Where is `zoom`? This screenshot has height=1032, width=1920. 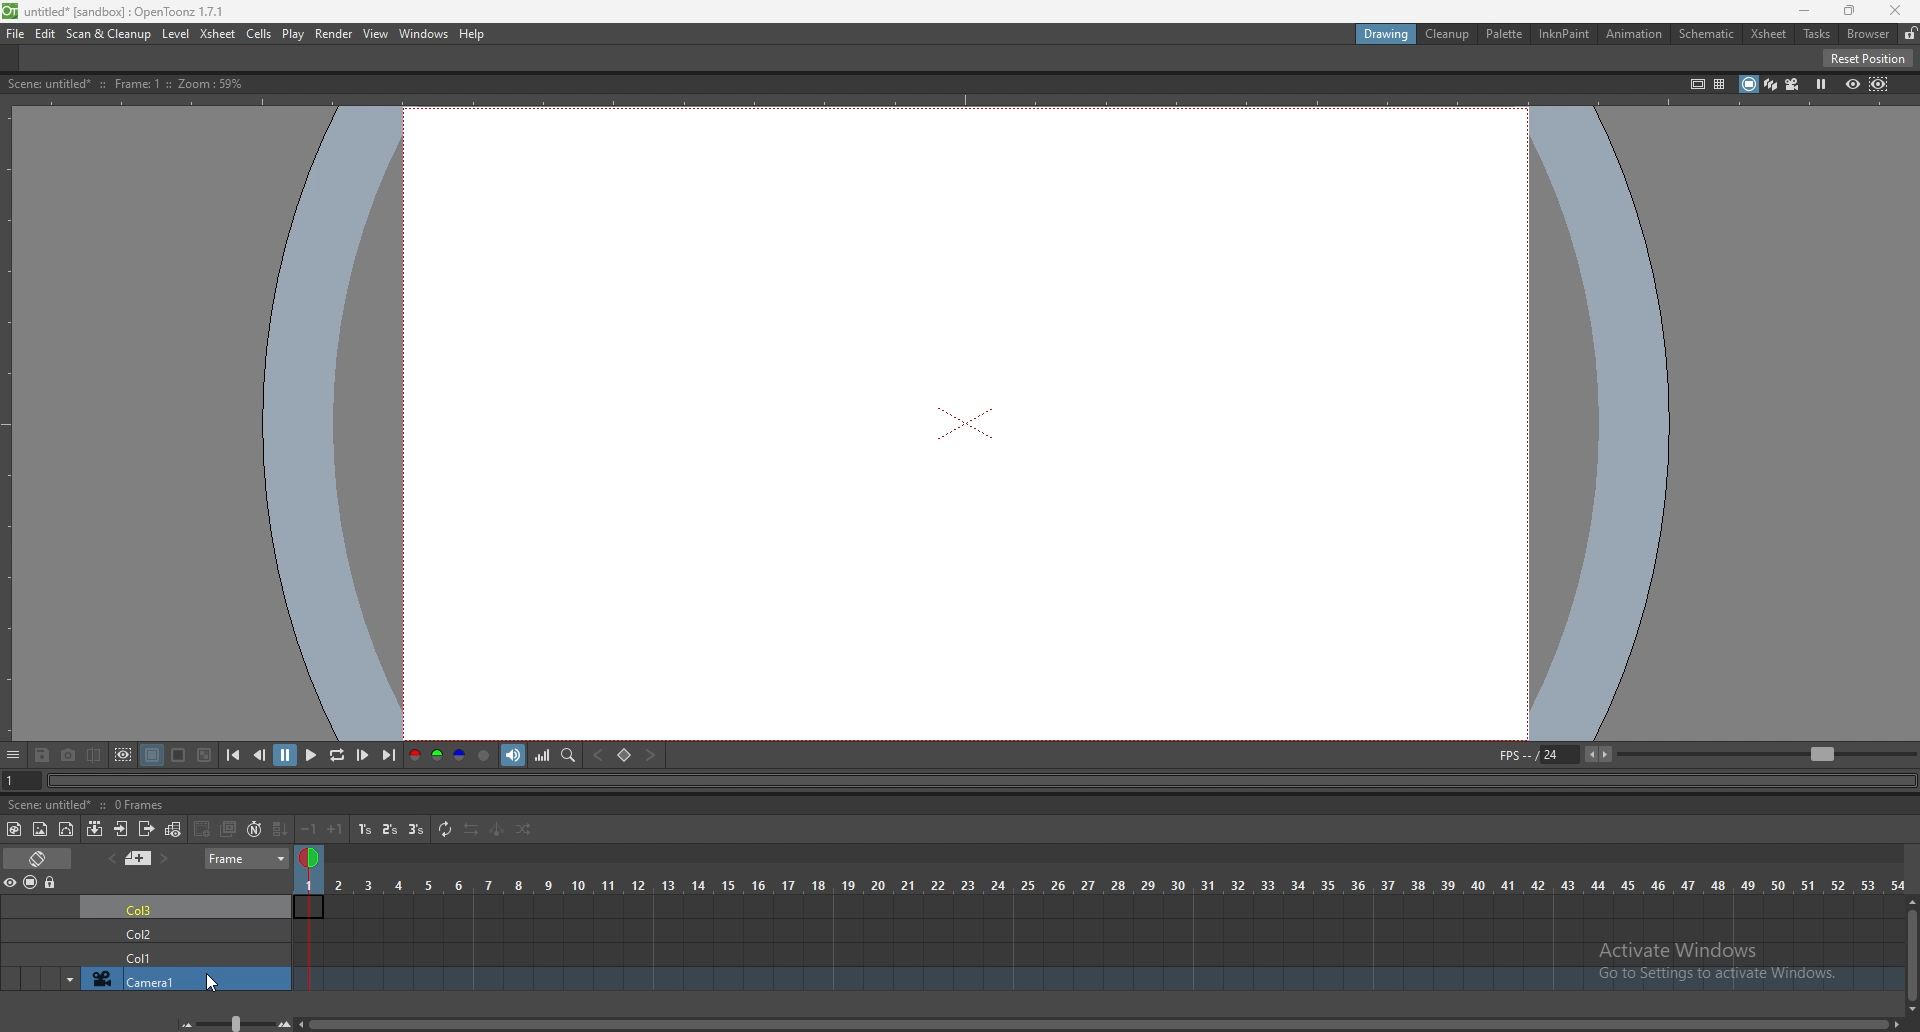
zoom is located at coordinates (1766, 754).